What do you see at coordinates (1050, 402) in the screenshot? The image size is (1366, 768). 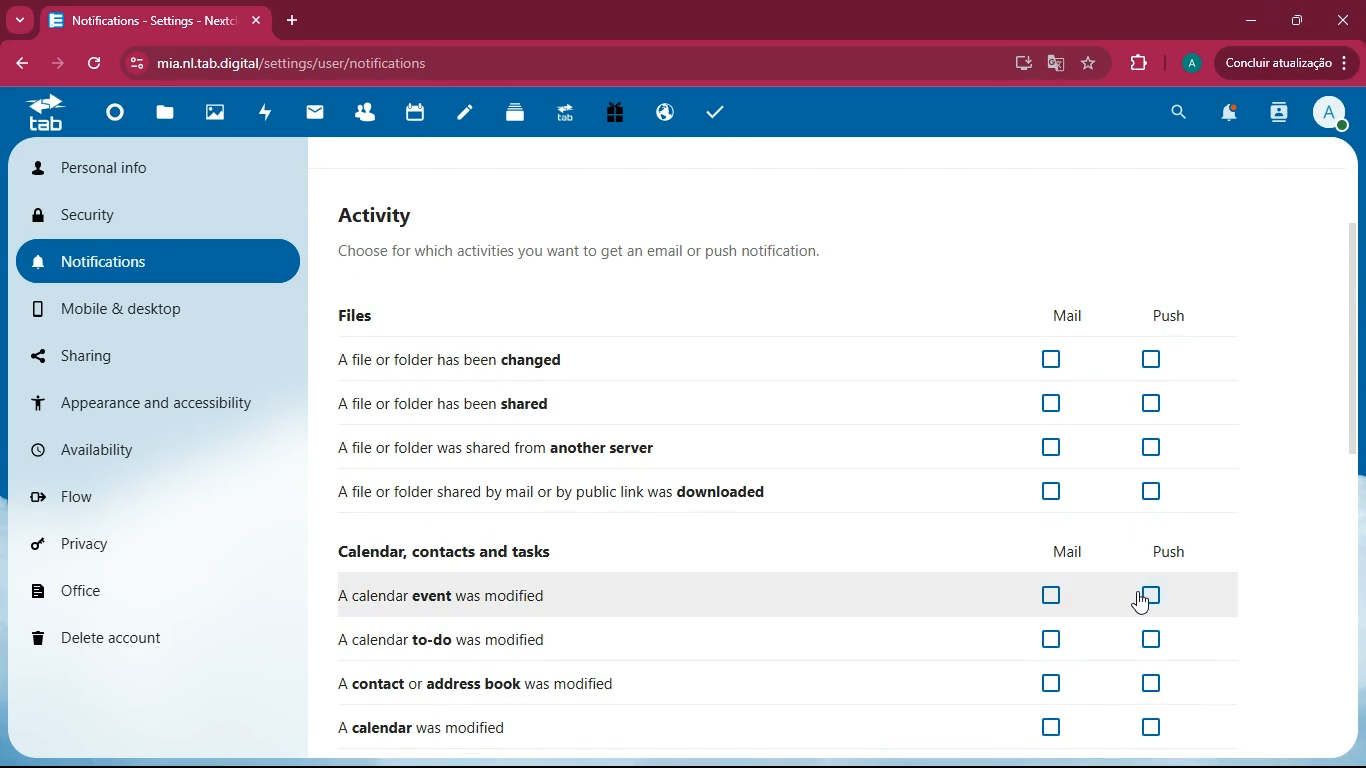 I see `checkbox` at bounding box center [1050, 402].